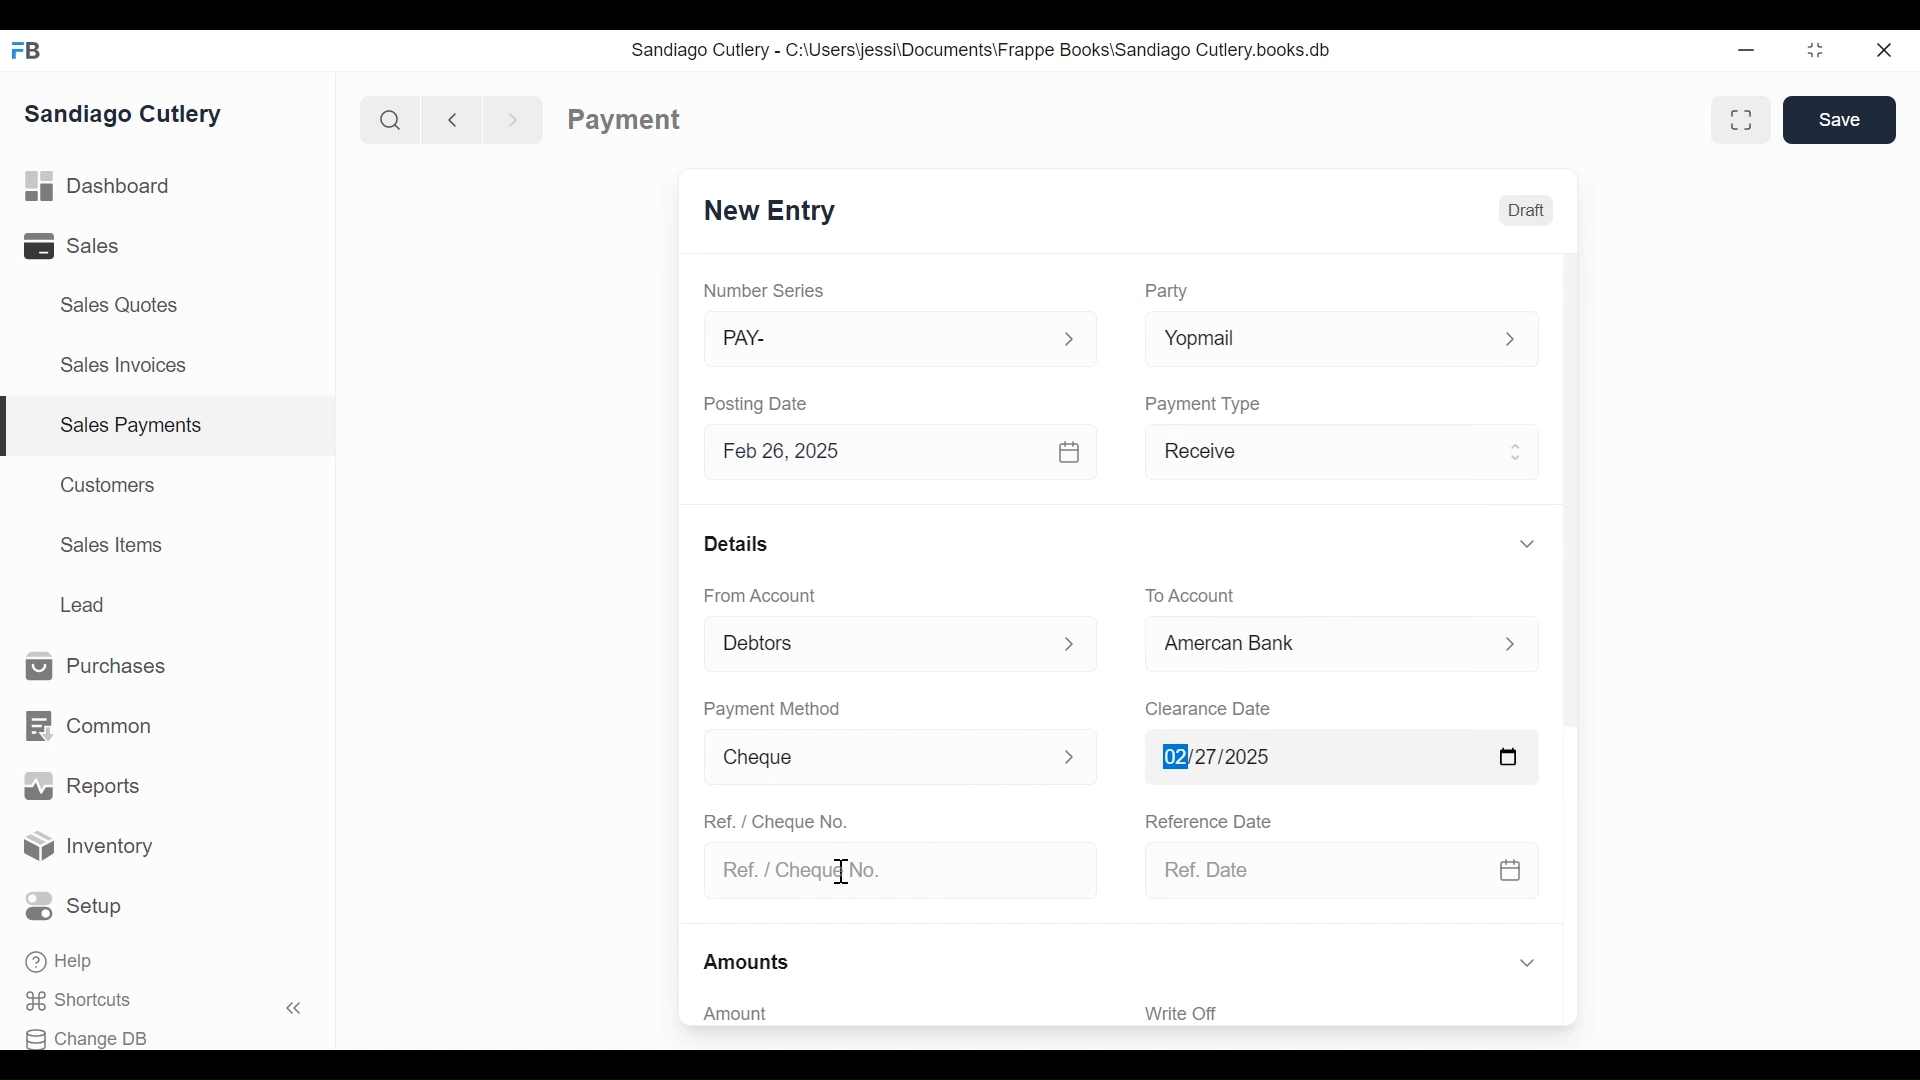 This screenshot has height=1080, width=1920. Describe the element at coordinates (91, 1001) in the screenshot. I see `Shortcuts` at that location.